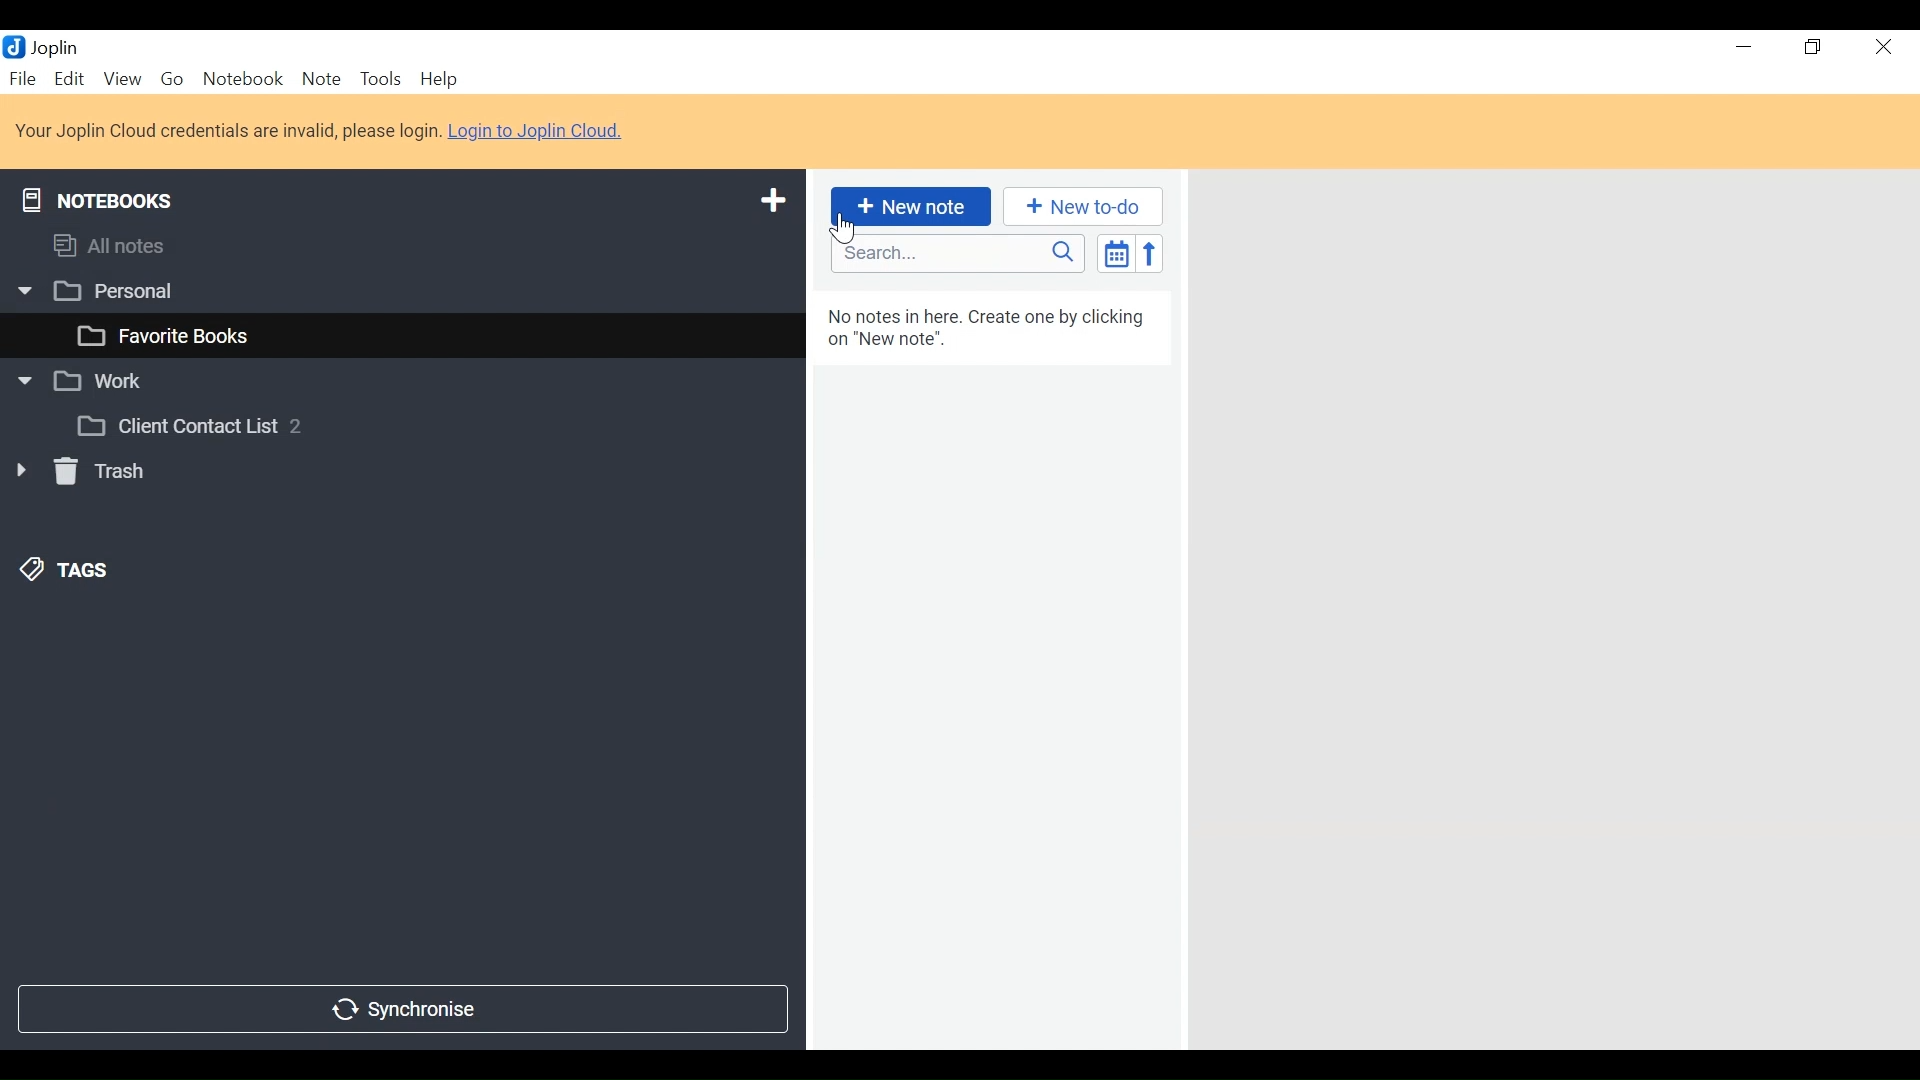 The height and width of the screenshot is (1080, 1920). Describe the element at coordinates (82, 475) in the screenshot. I see `Trash` at that location.